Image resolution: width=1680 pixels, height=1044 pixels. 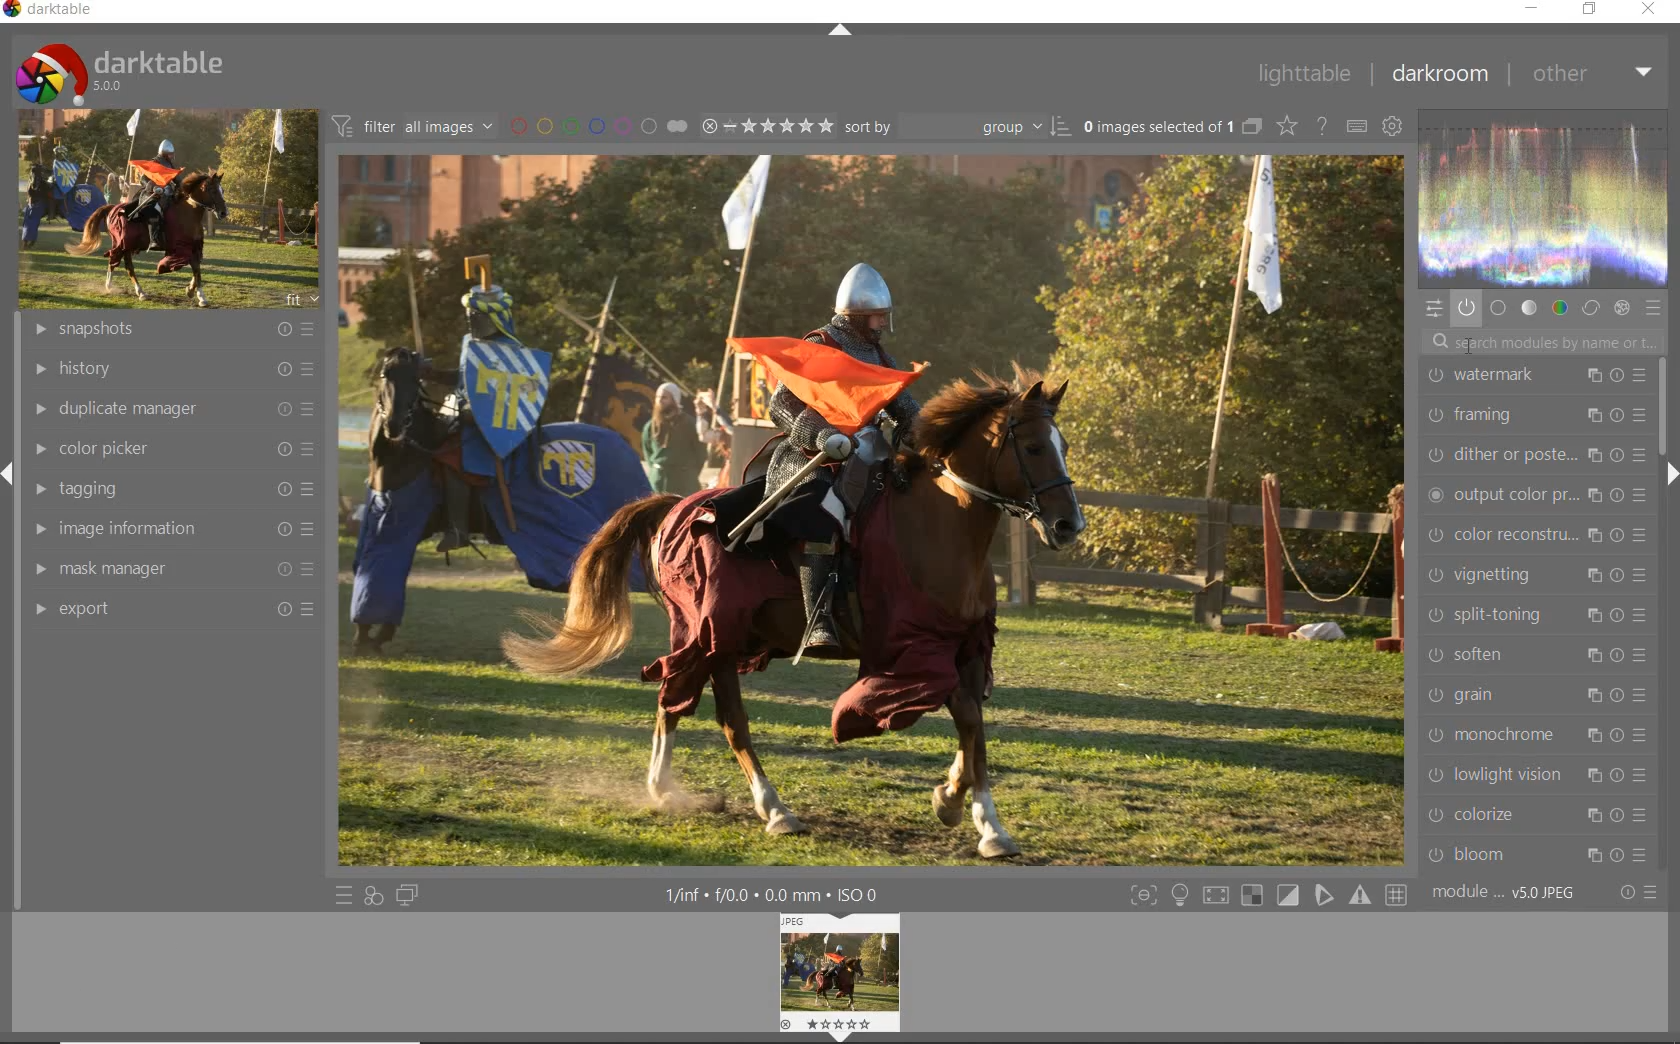 I want to click on darktable, so click(x=118, y=69).